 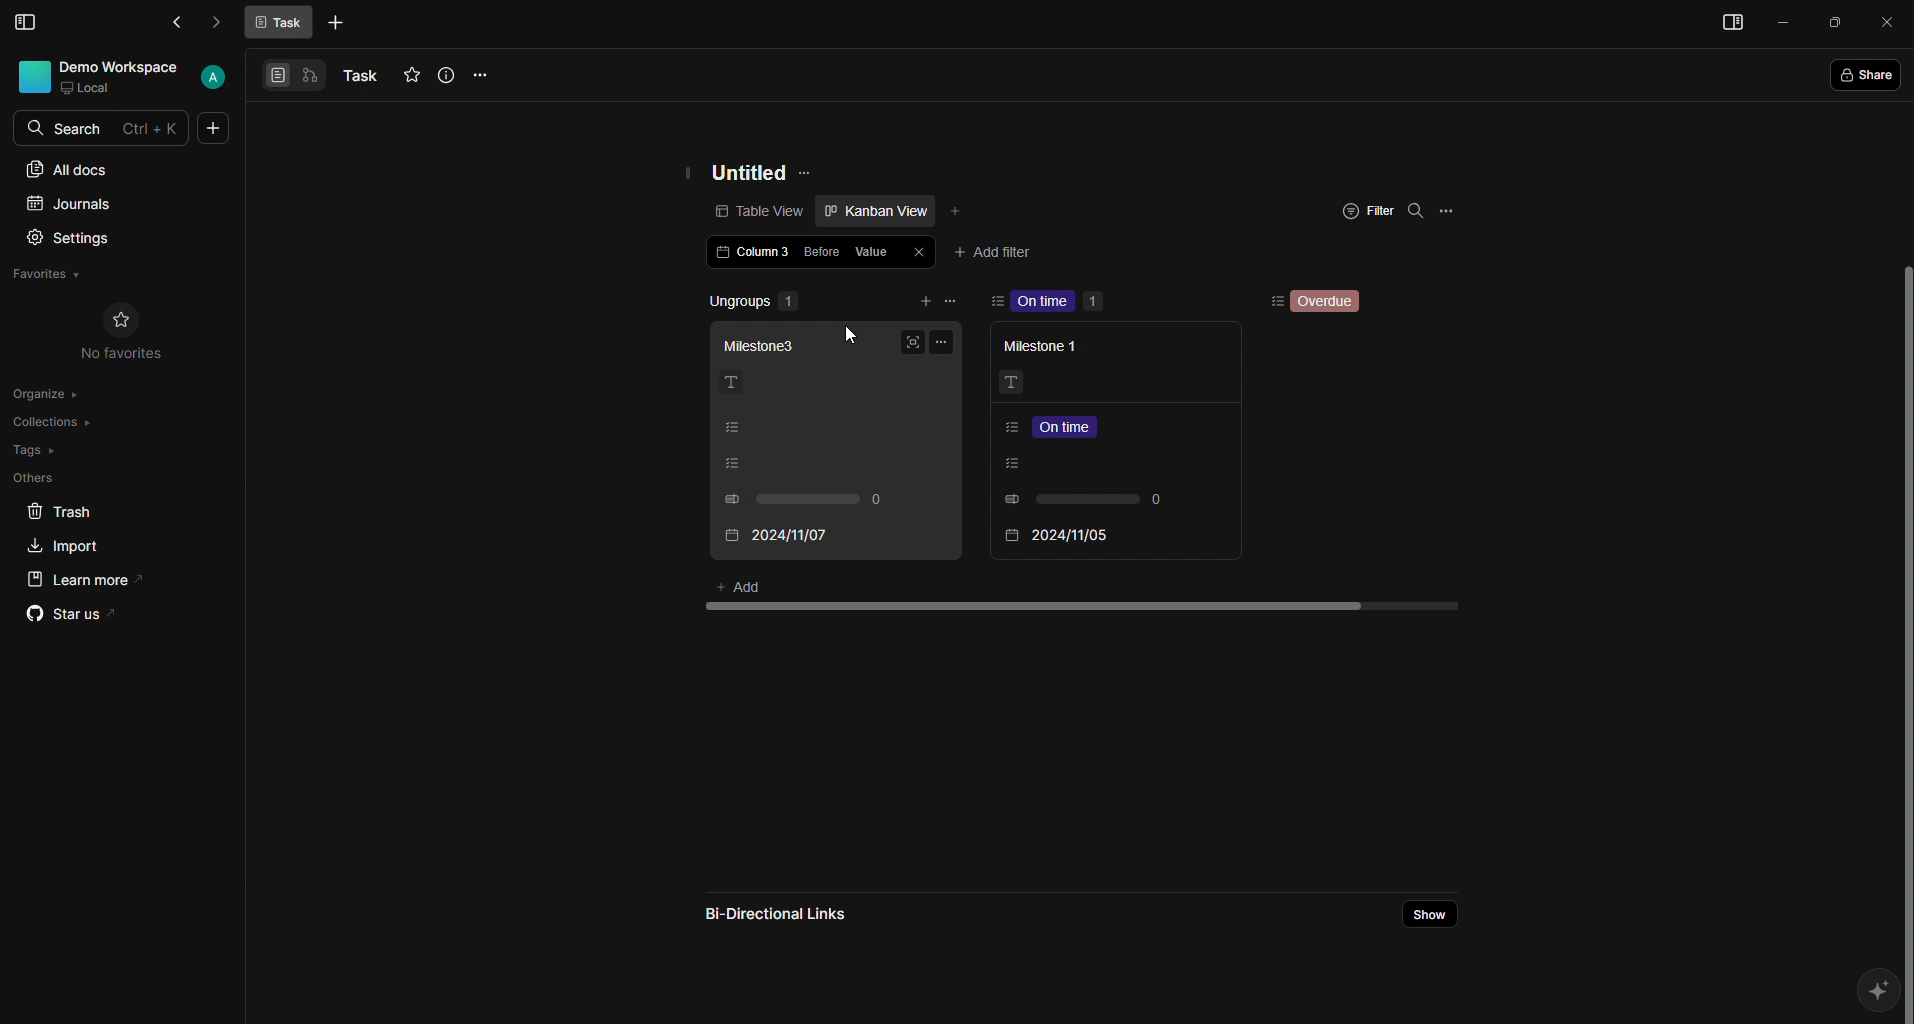 I want to click on Learn more, so click(x=93, y=579).